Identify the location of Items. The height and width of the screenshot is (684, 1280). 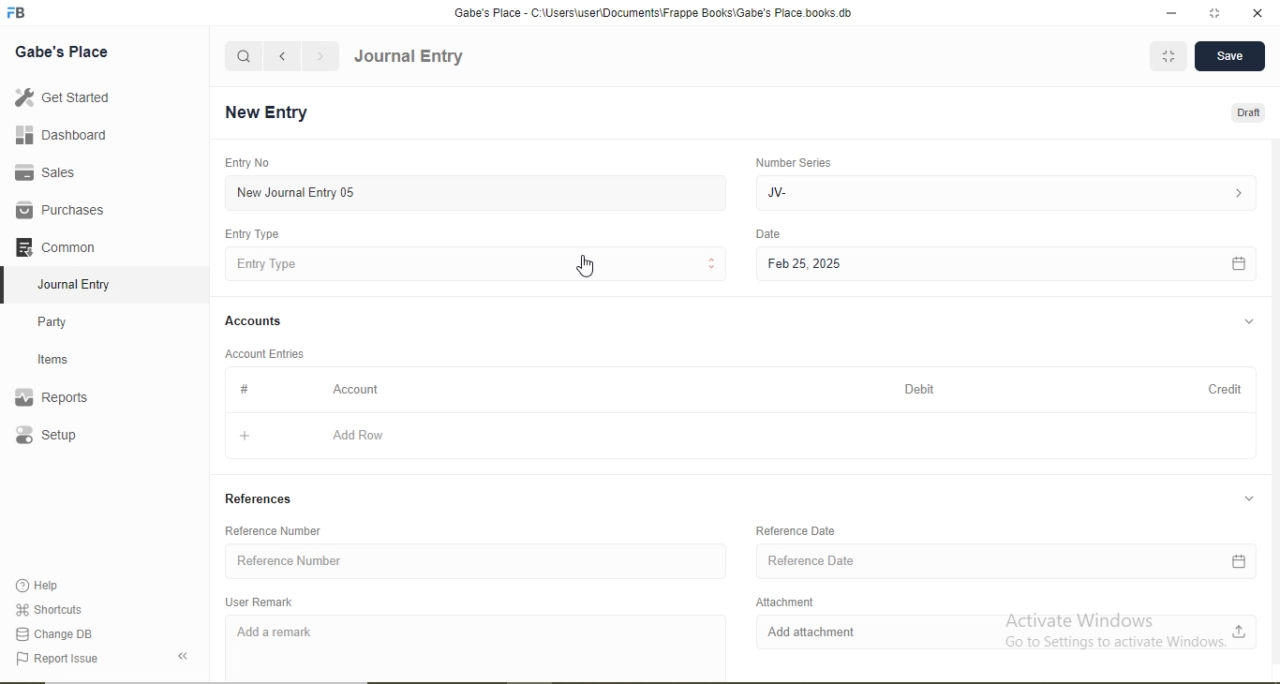
(65, 359).